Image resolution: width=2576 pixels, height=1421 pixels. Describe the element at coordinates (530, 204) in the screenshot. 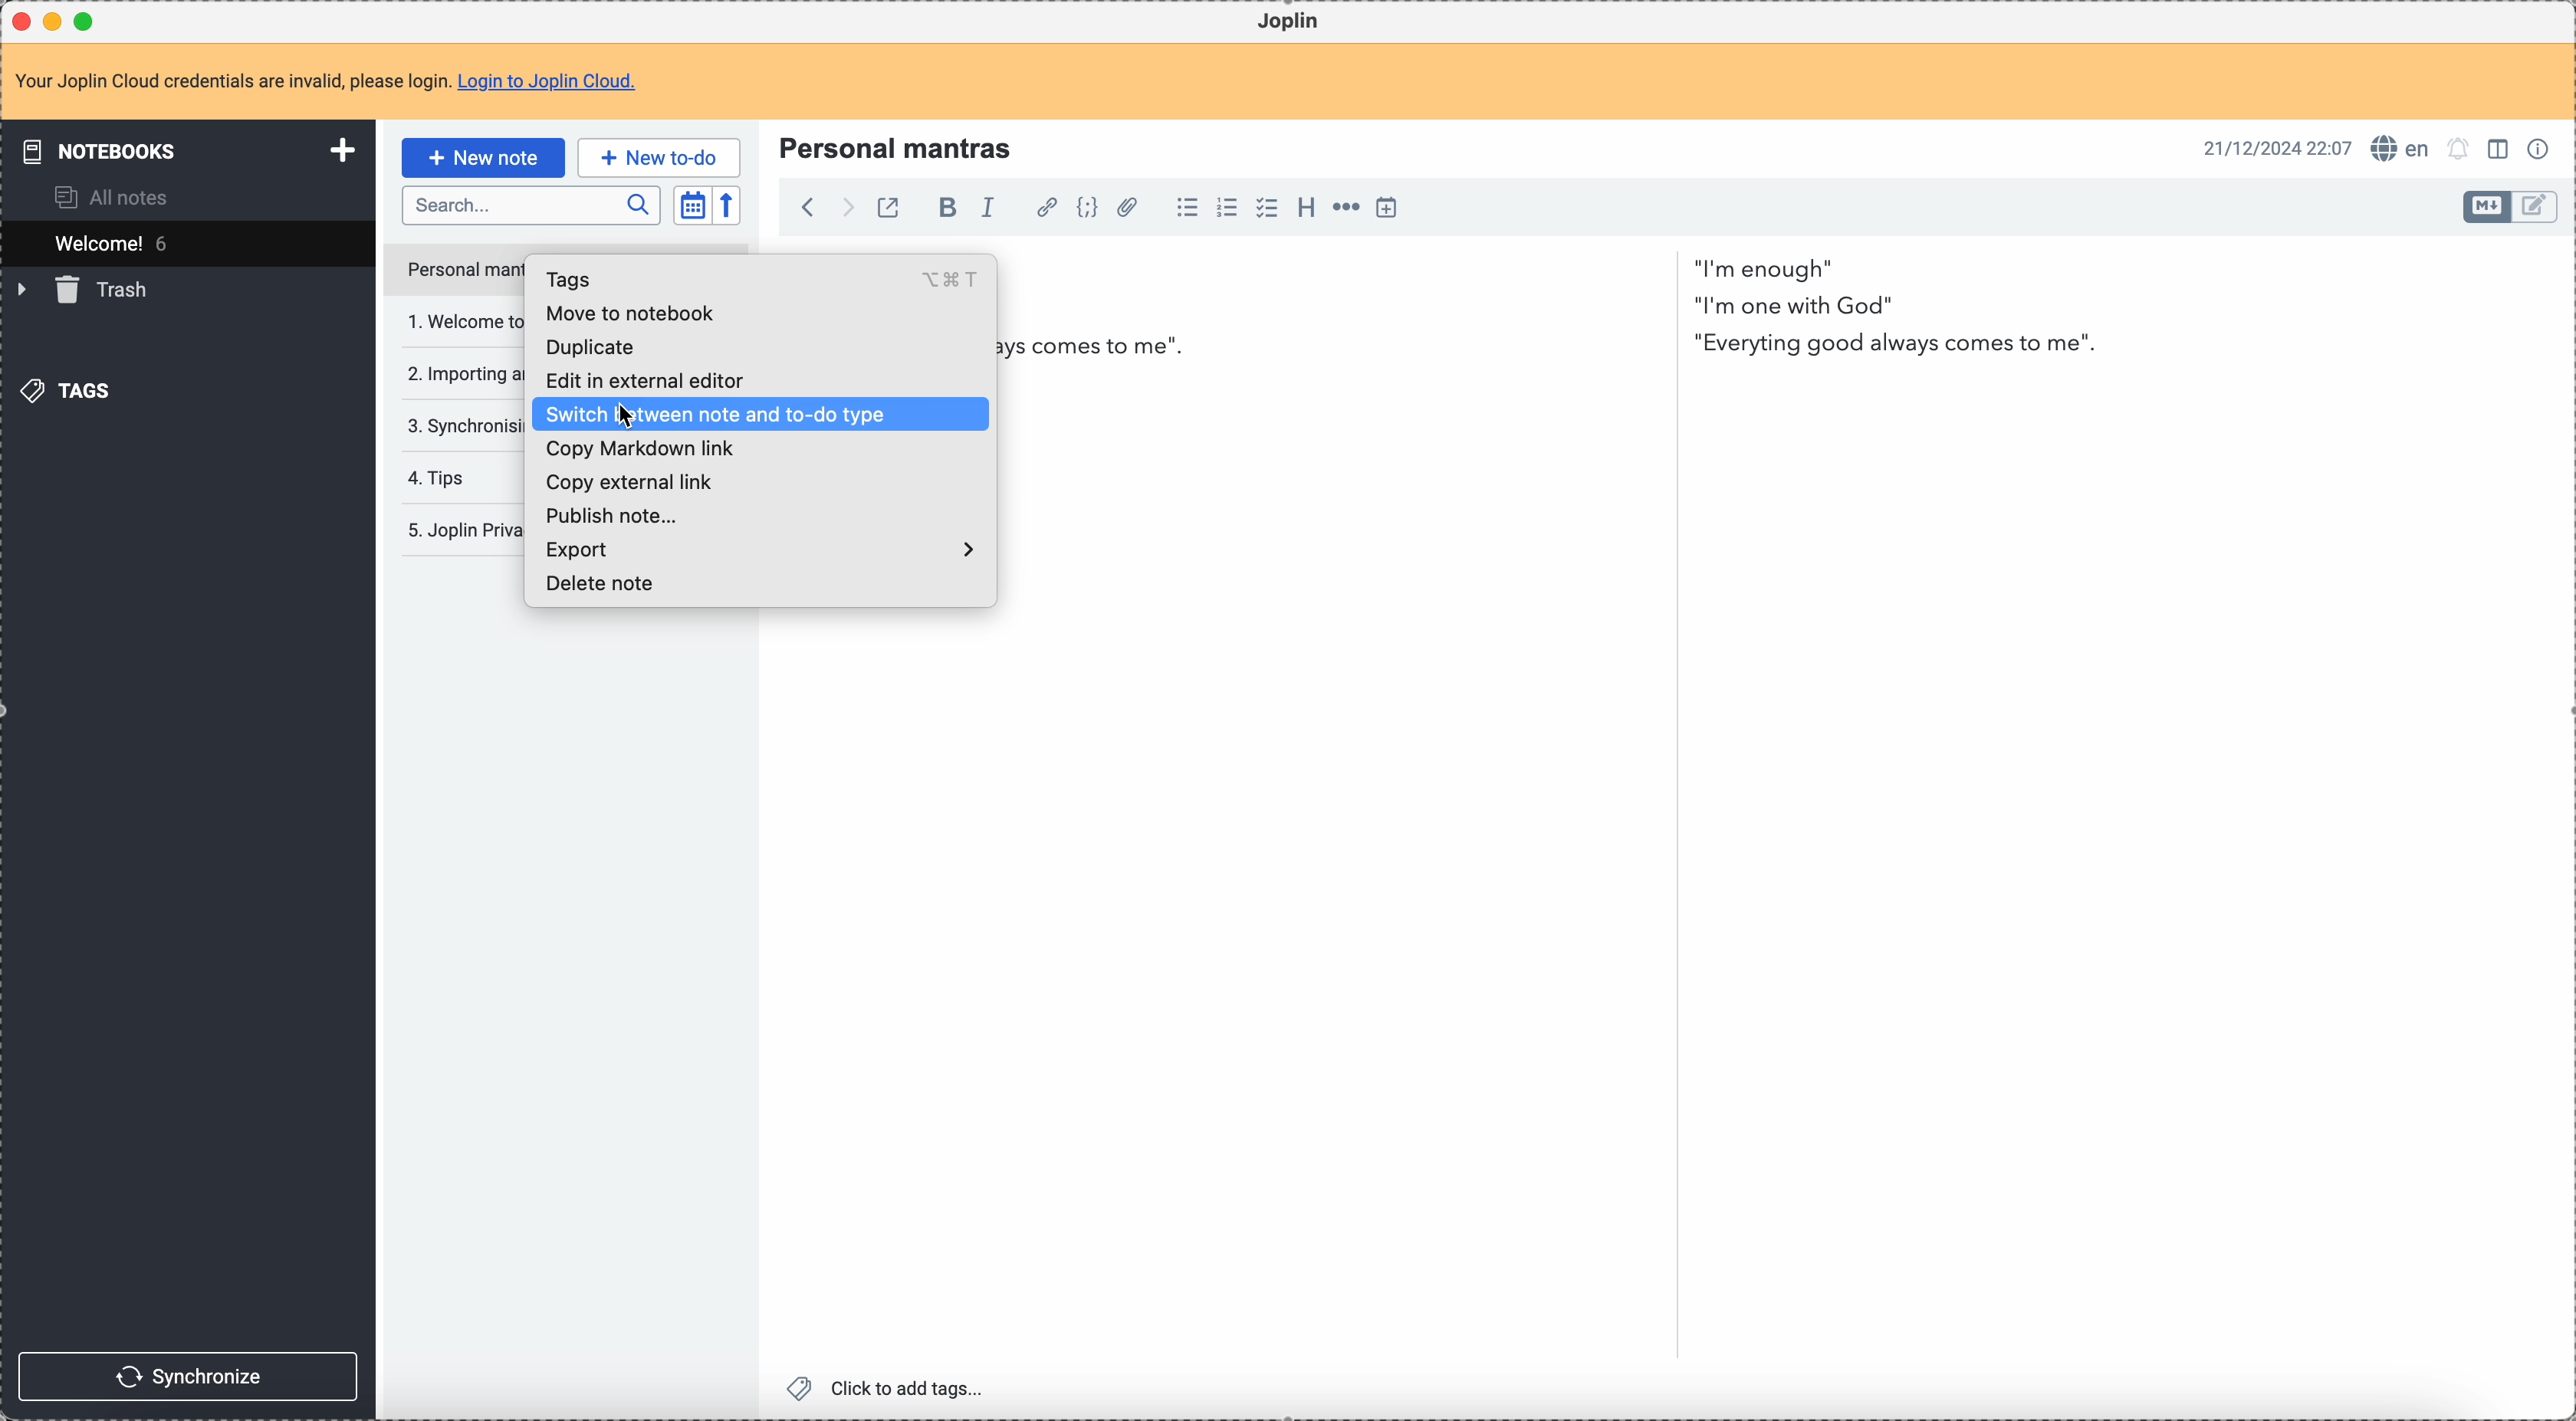

I see `search bar` at that location.